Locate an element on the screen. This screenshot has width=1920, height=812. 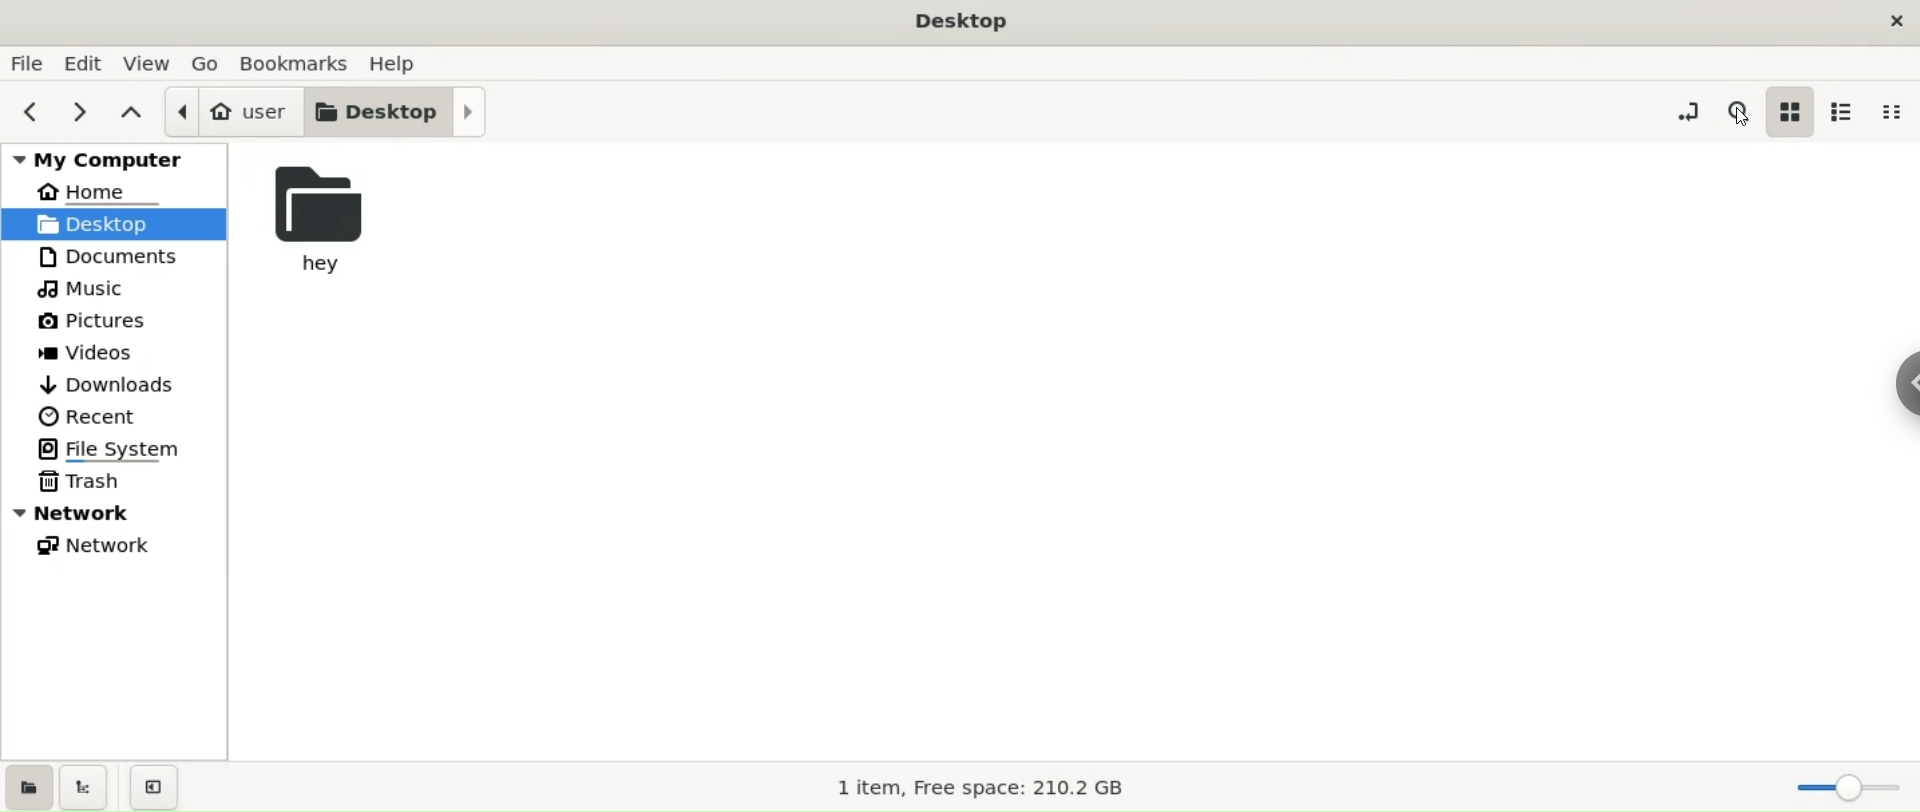
cursor is located at coordinates (1740, 116).